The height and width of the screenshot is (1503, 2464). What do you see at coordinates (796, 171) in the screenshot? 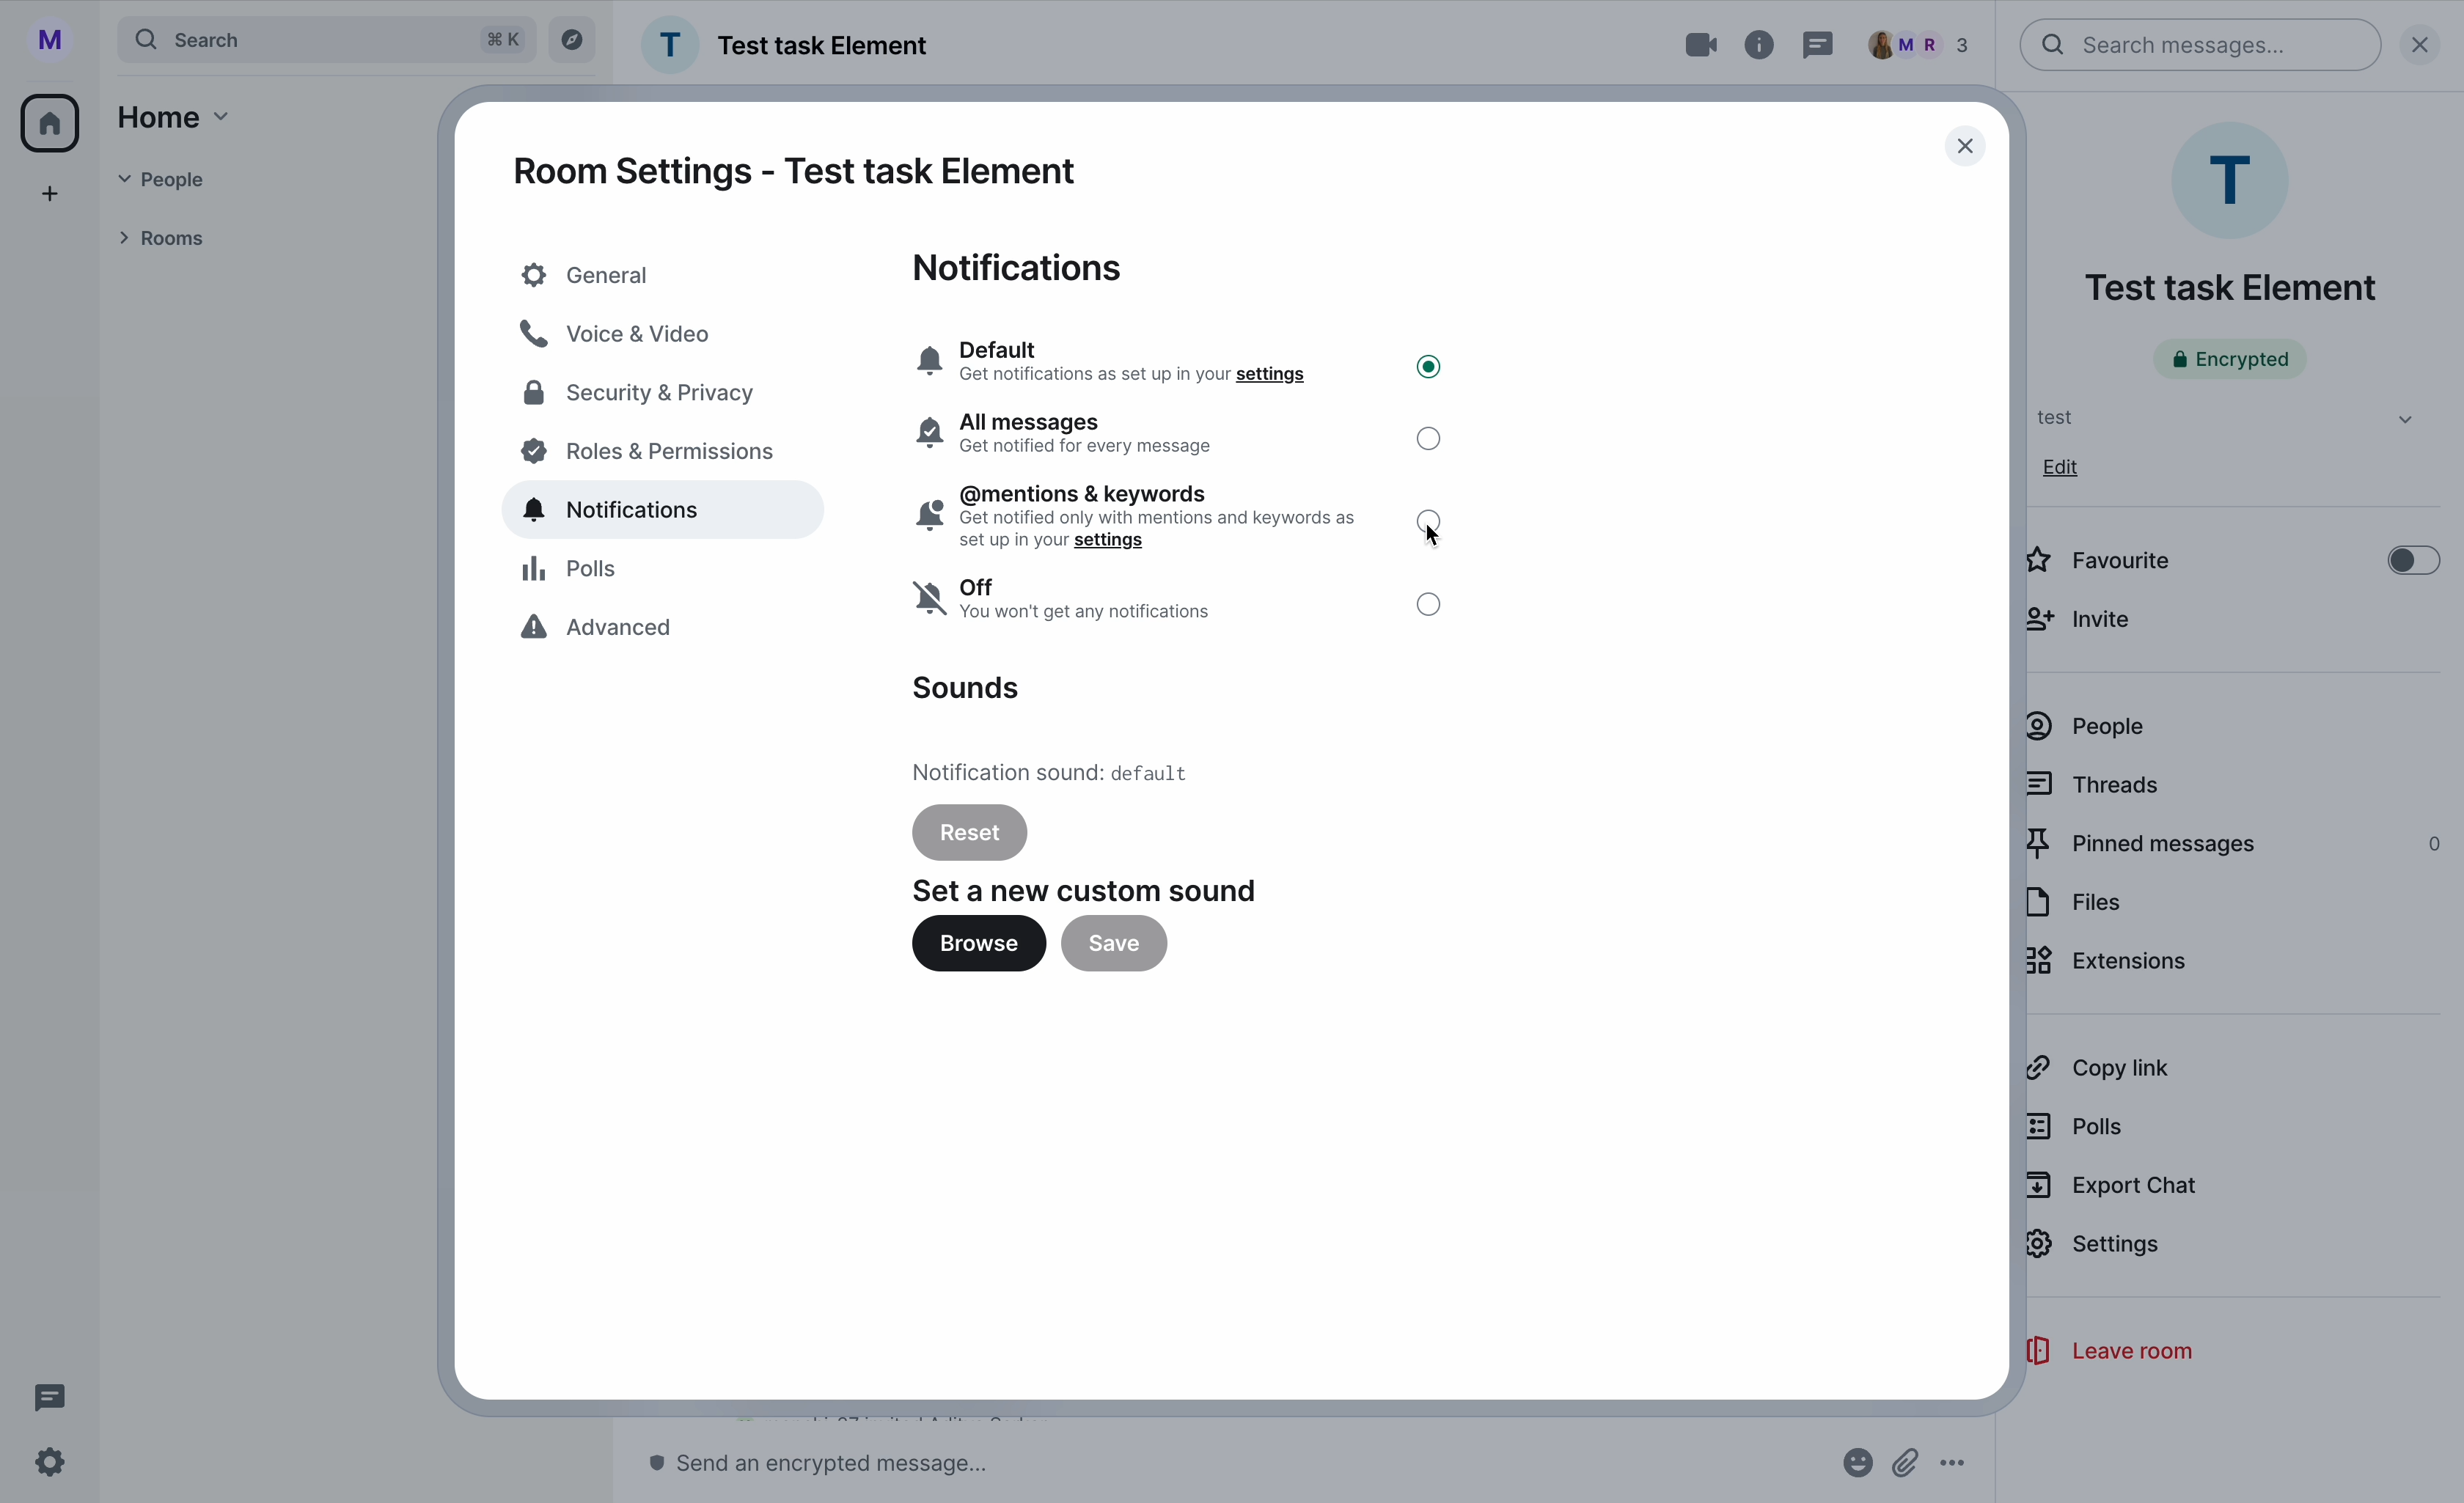
I see `room settings - test task element ` at bounding box center [796, 171].